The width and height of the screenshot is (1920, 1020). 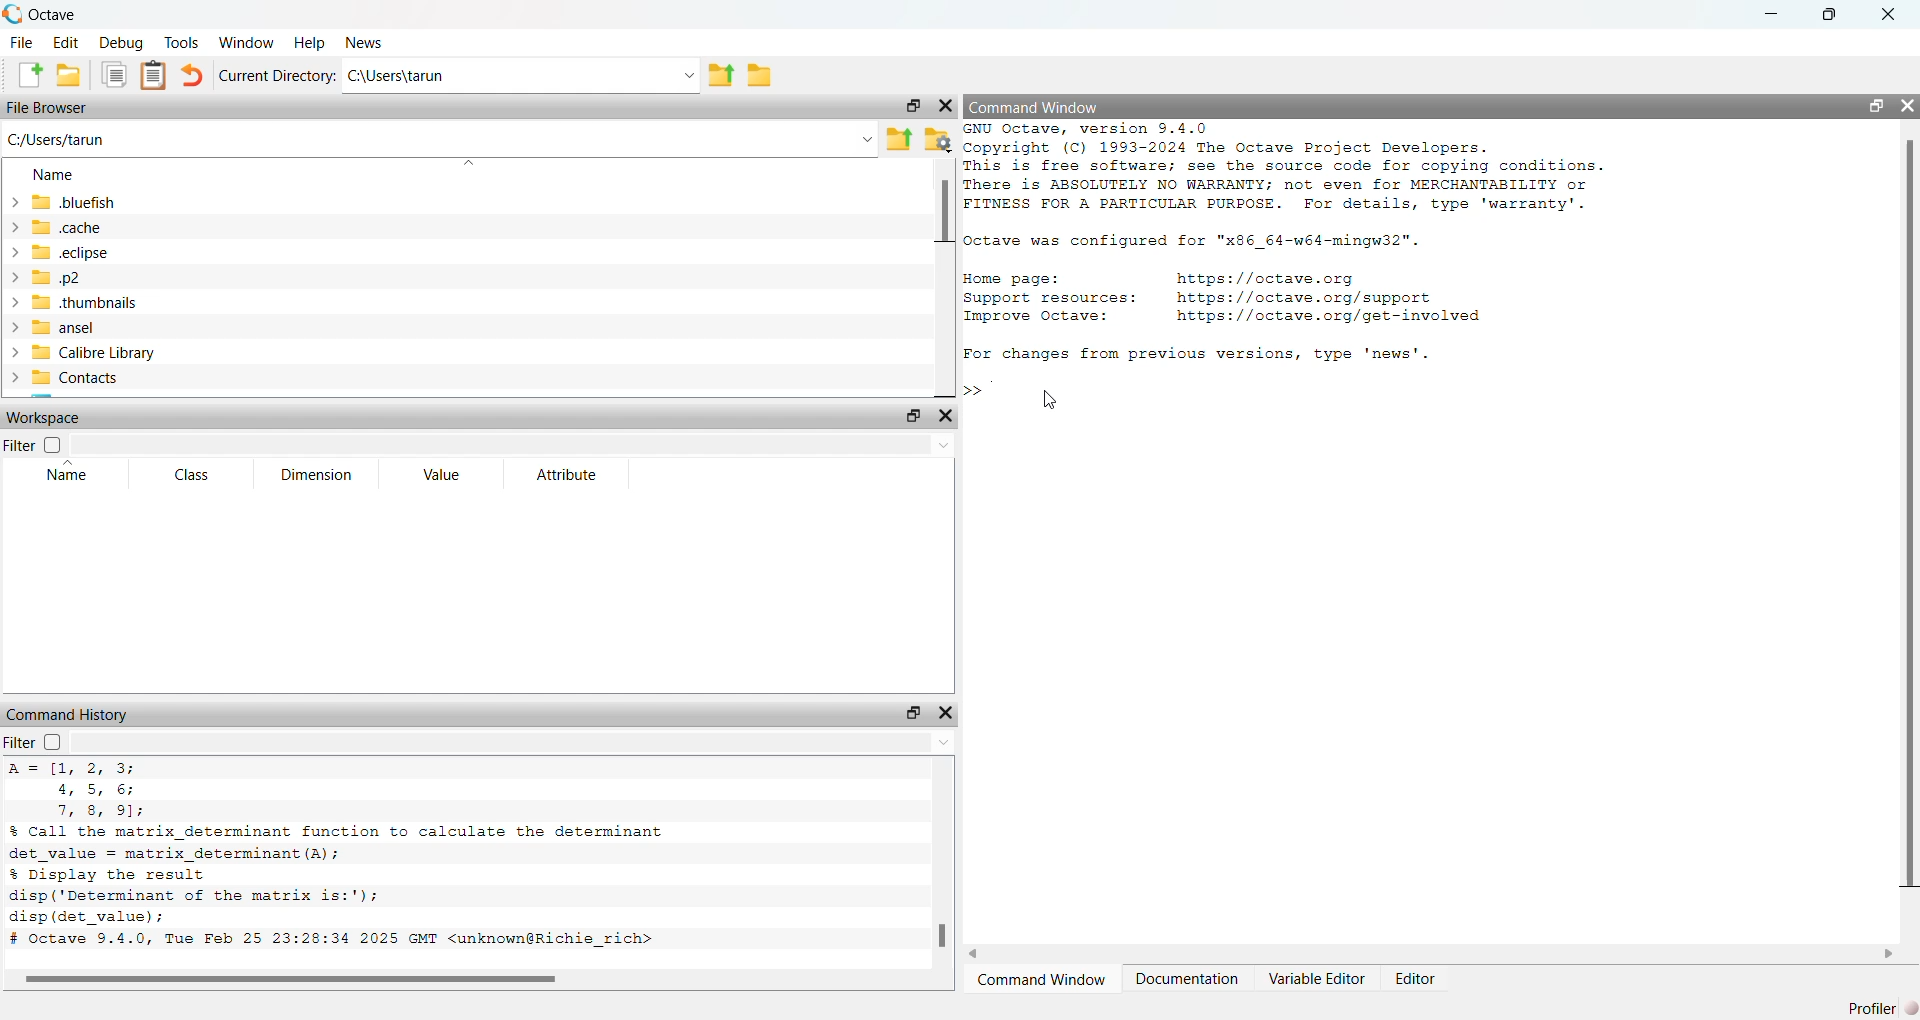 I want to click on command window, so click(x=1036, y=109).